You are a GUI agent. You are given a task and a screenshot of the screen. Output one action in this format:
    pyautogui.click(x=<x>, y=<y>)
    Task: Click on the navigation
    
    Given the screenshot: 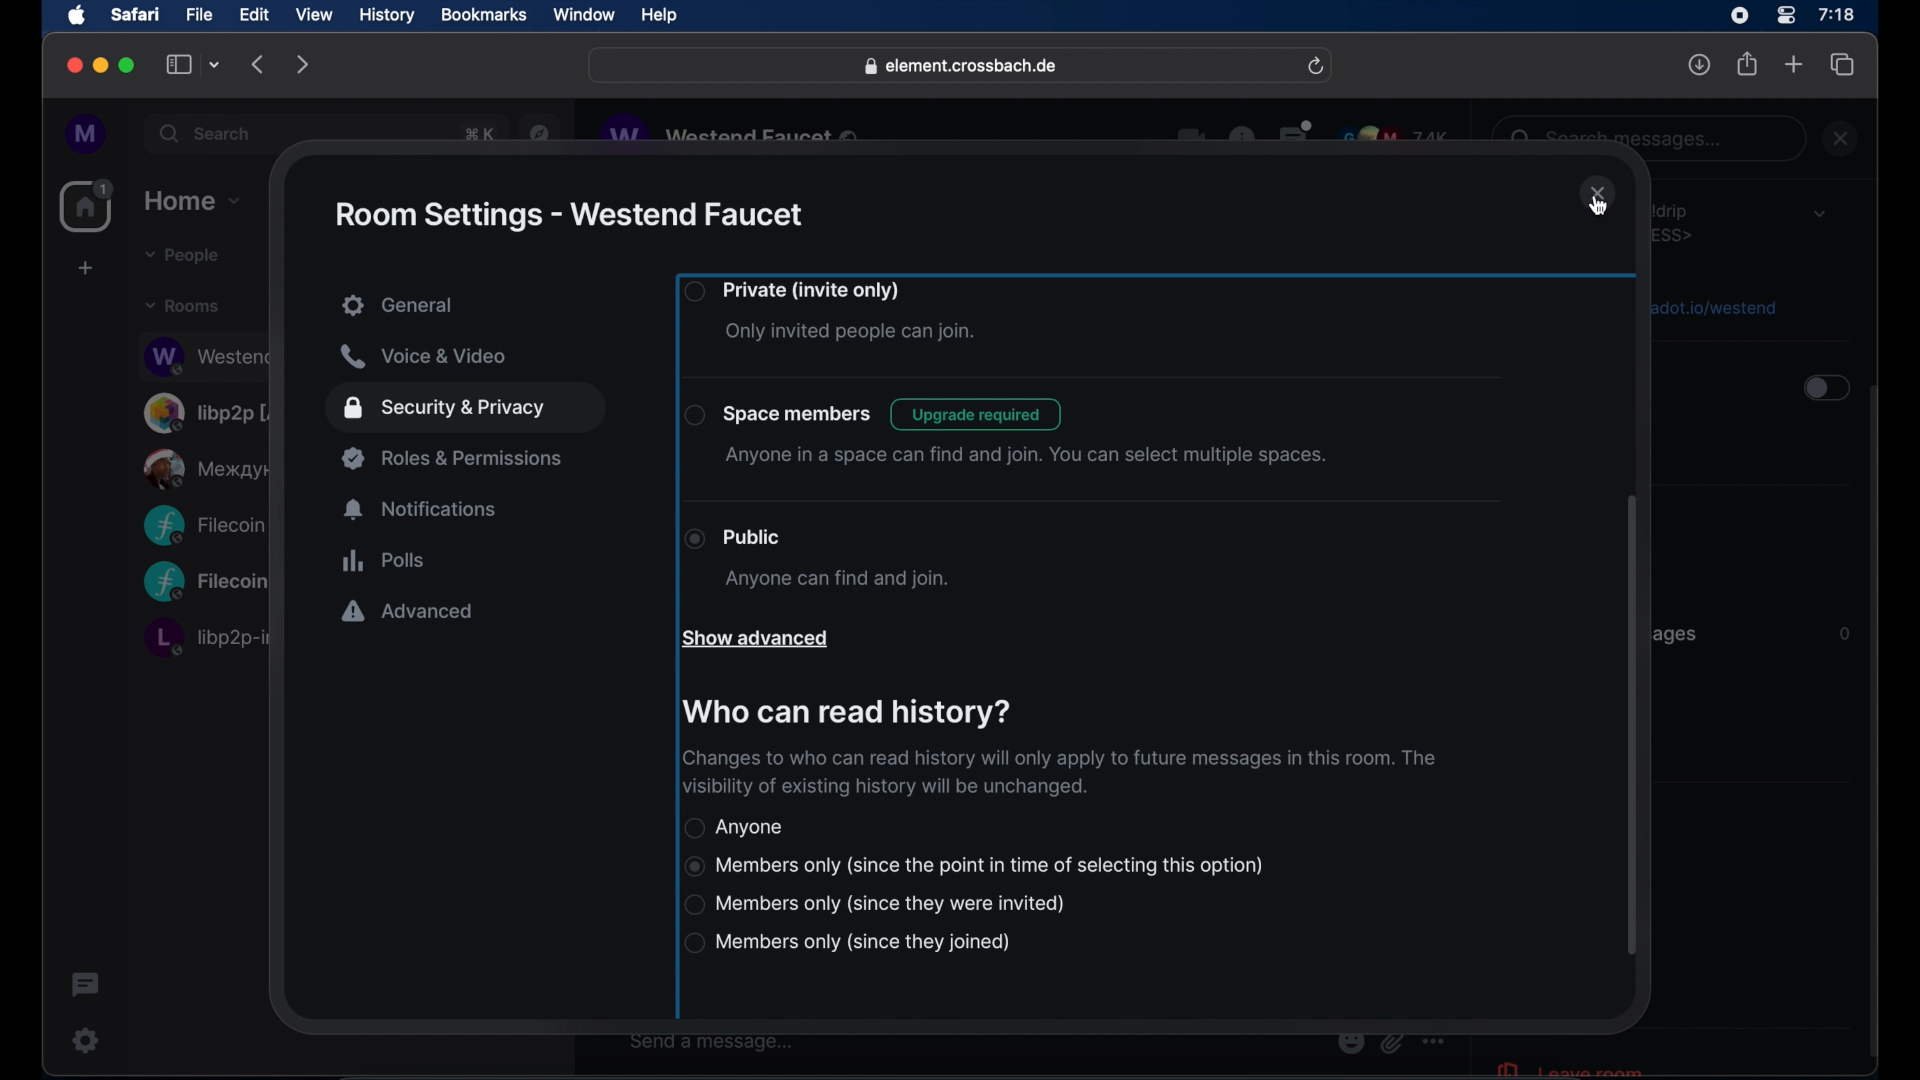 What is the action you would take?
    pyautogui.click(x=540, y=131)
    